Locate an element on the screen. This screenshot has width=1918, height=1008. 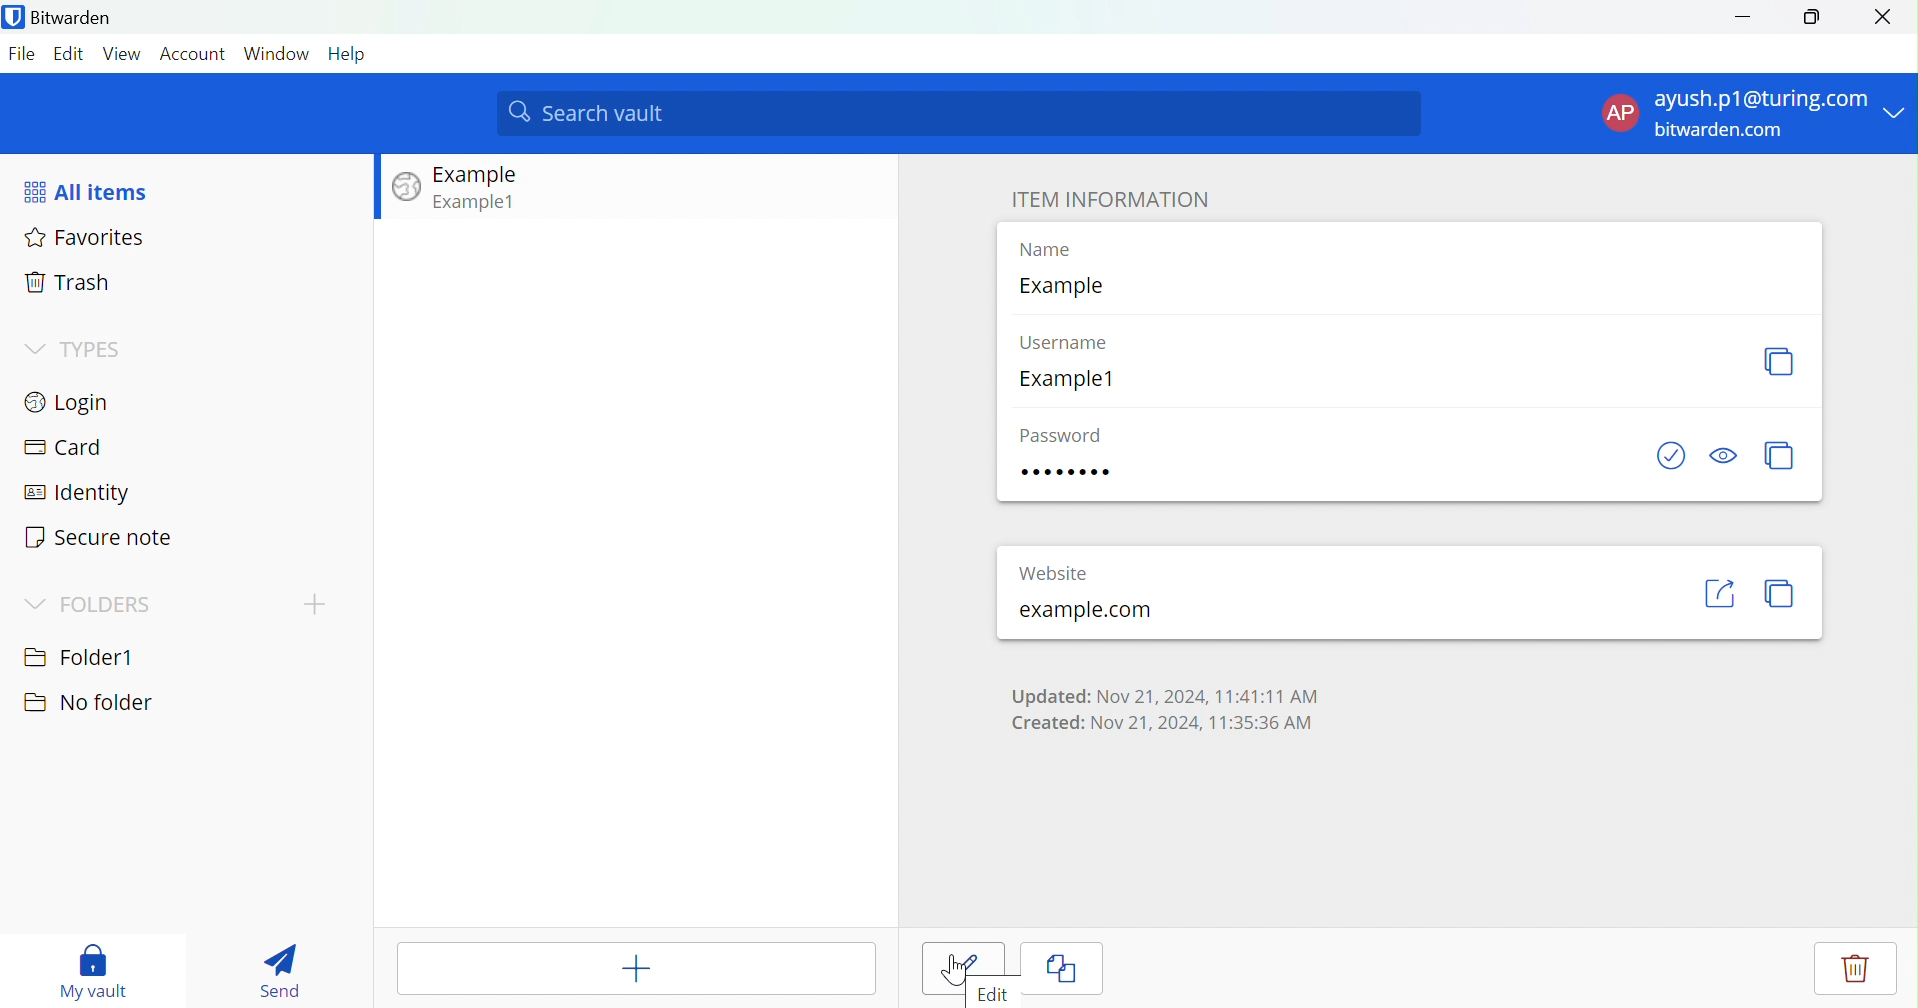
Trash is located at coordinates (70, 284).